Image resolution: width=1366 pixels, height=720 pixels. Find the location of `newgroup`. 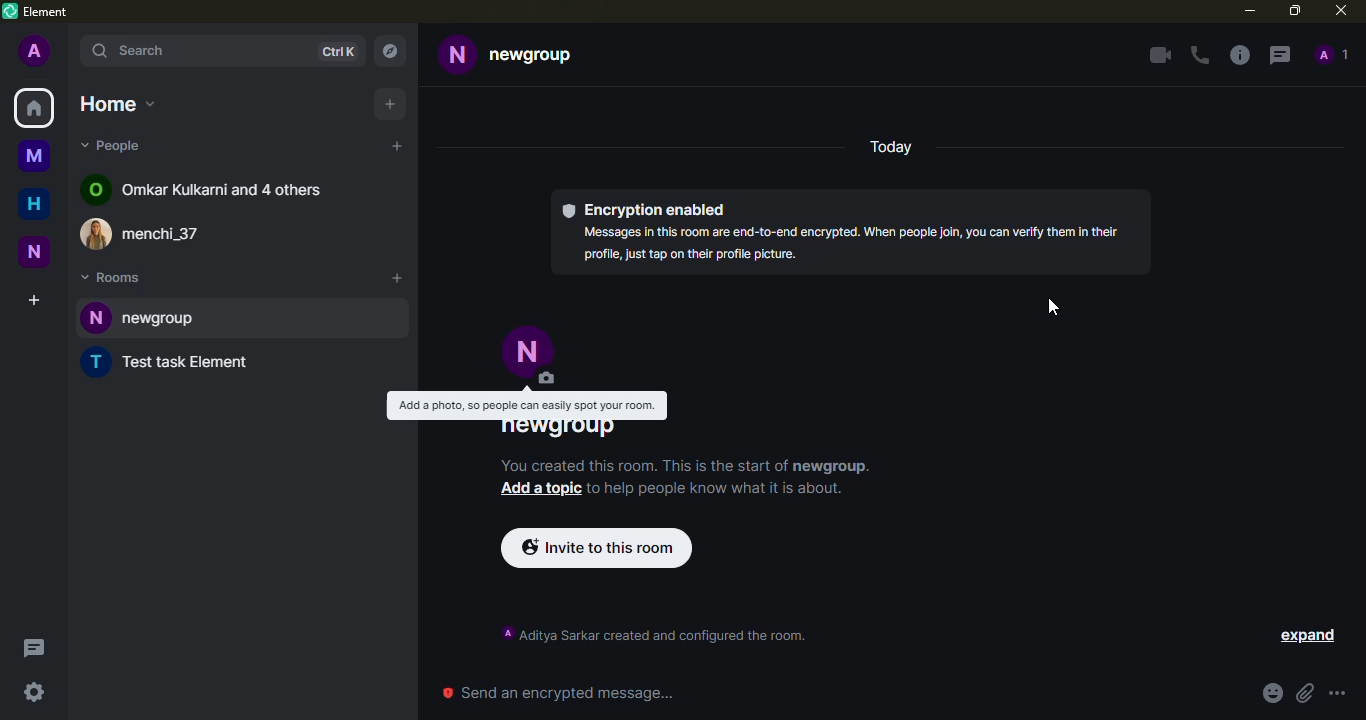

newgroup is located at coordinates (263, 318).